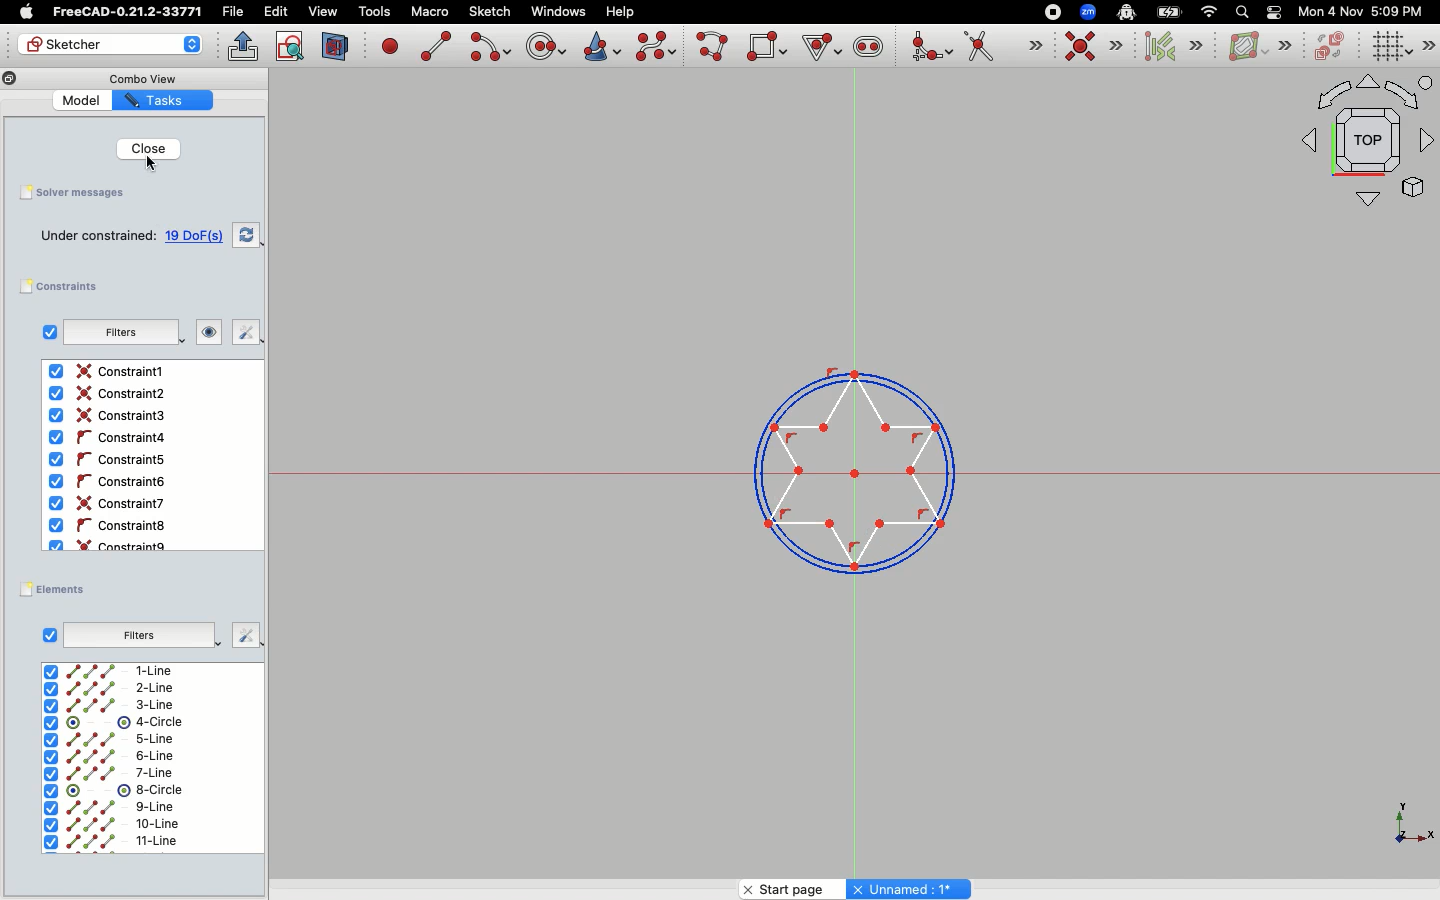 The image size is (1440, 900). What do you see at coordinates (111, 739) in the screenshot?
I see `5-line` at bounding box center [111, 739].